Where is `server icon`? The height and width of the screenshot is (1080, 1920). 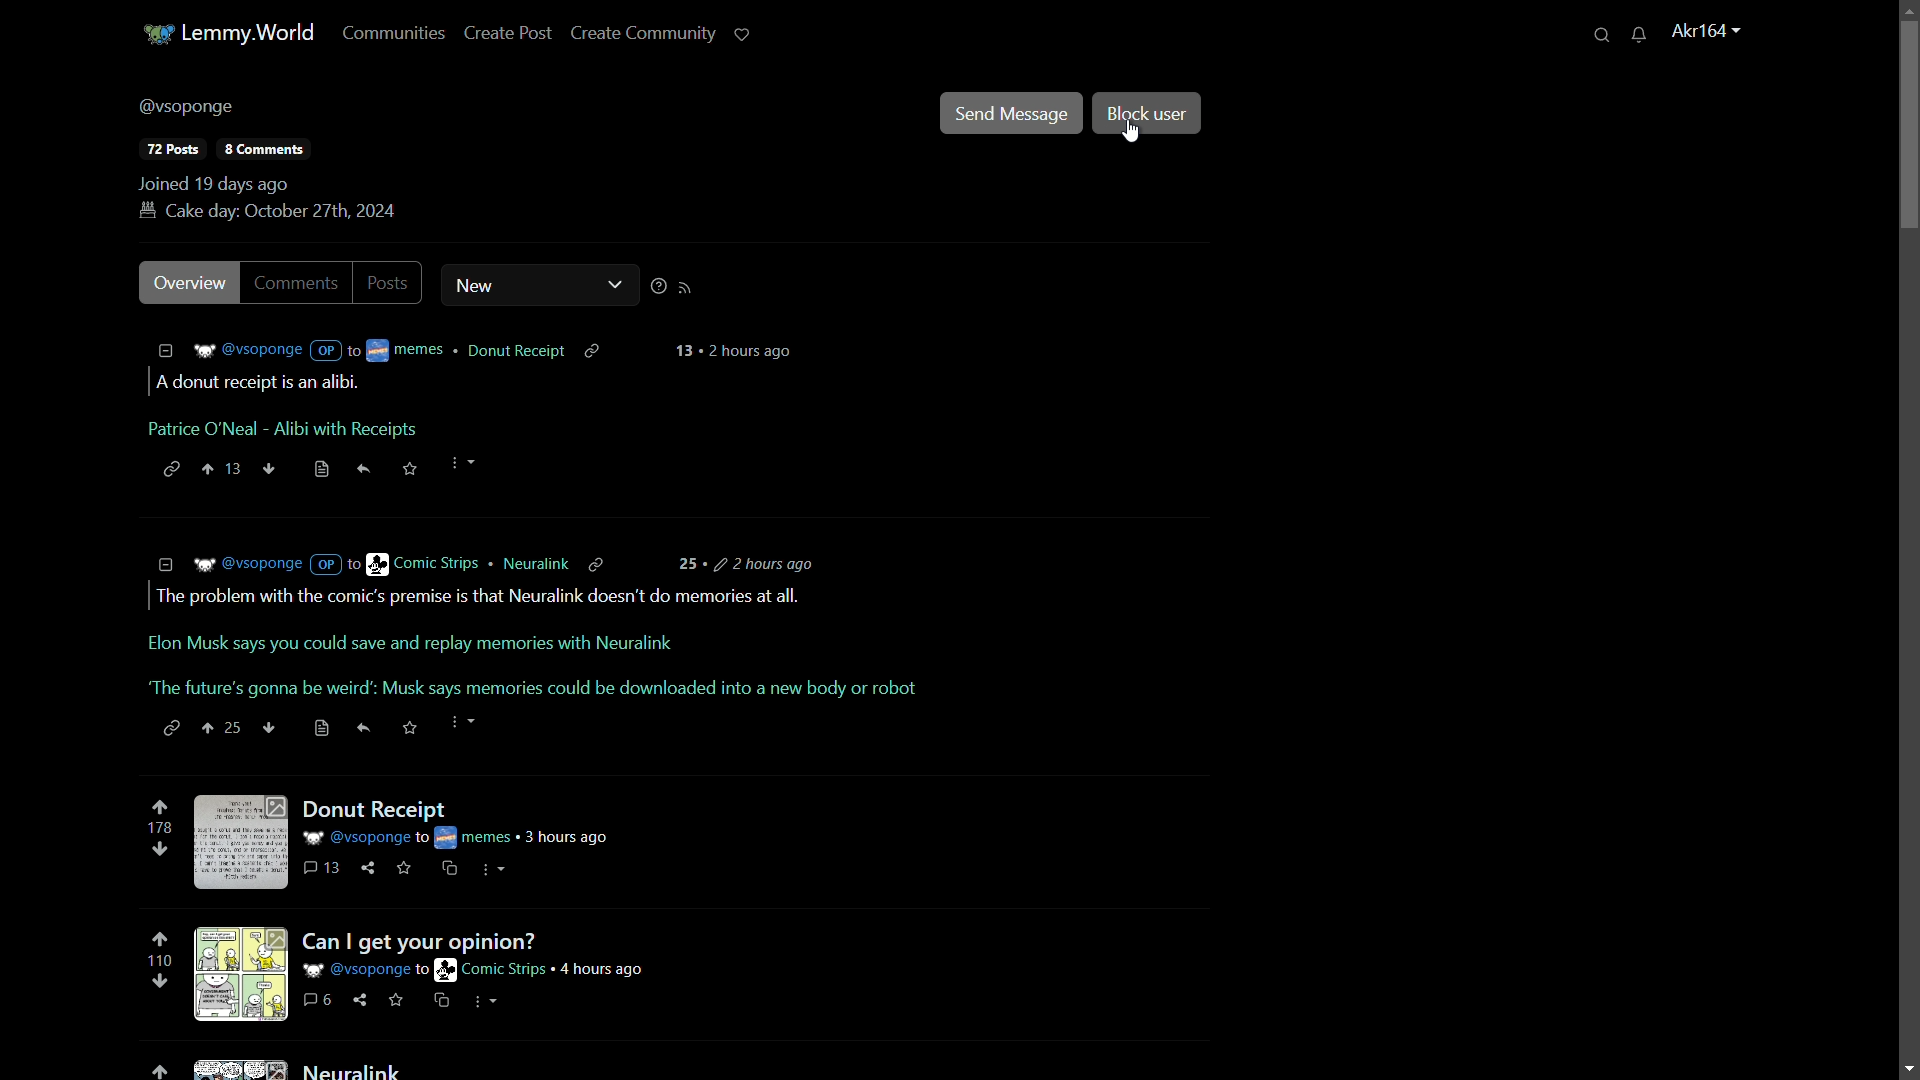
server icon is located at coordinates (155, 36).